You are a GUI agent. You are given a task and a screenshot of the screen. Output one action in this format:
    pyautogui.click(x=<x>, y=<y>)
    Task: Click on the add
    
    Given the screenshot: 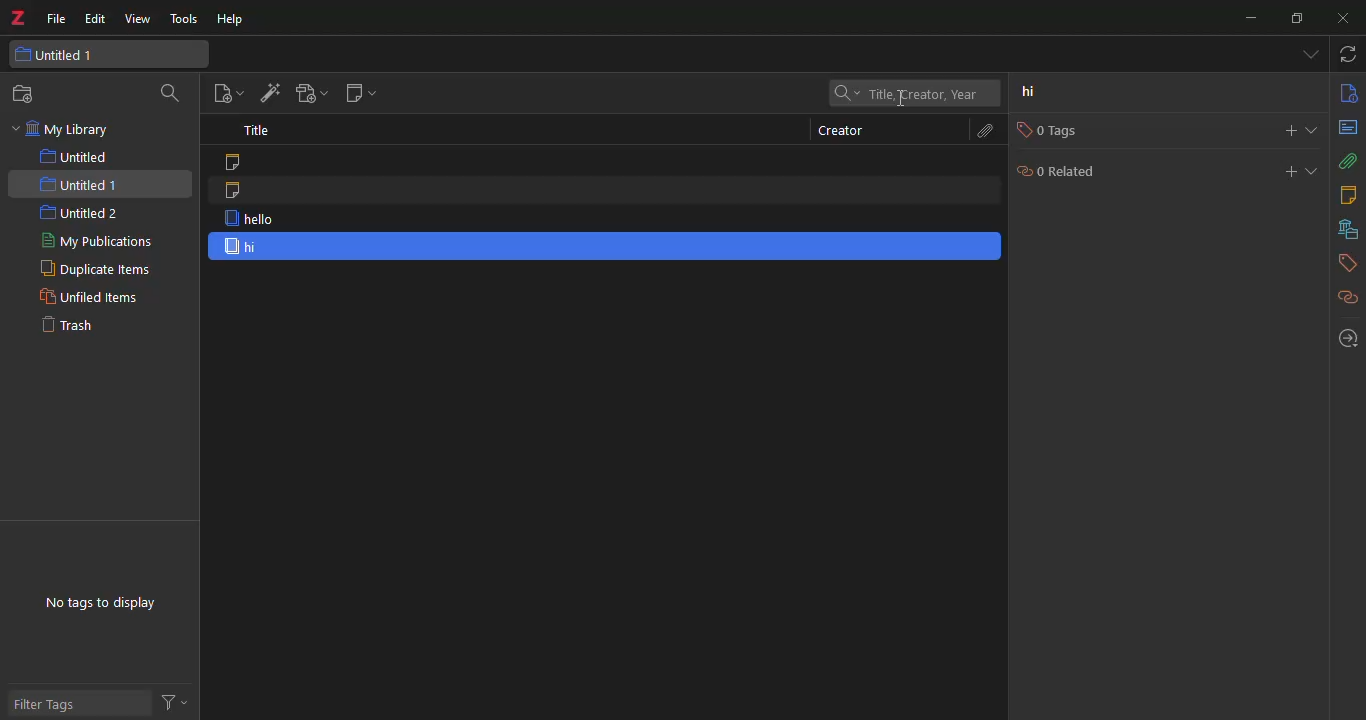 What is the action you would take?
    pyautogui.click(x=1281, y=130)
    